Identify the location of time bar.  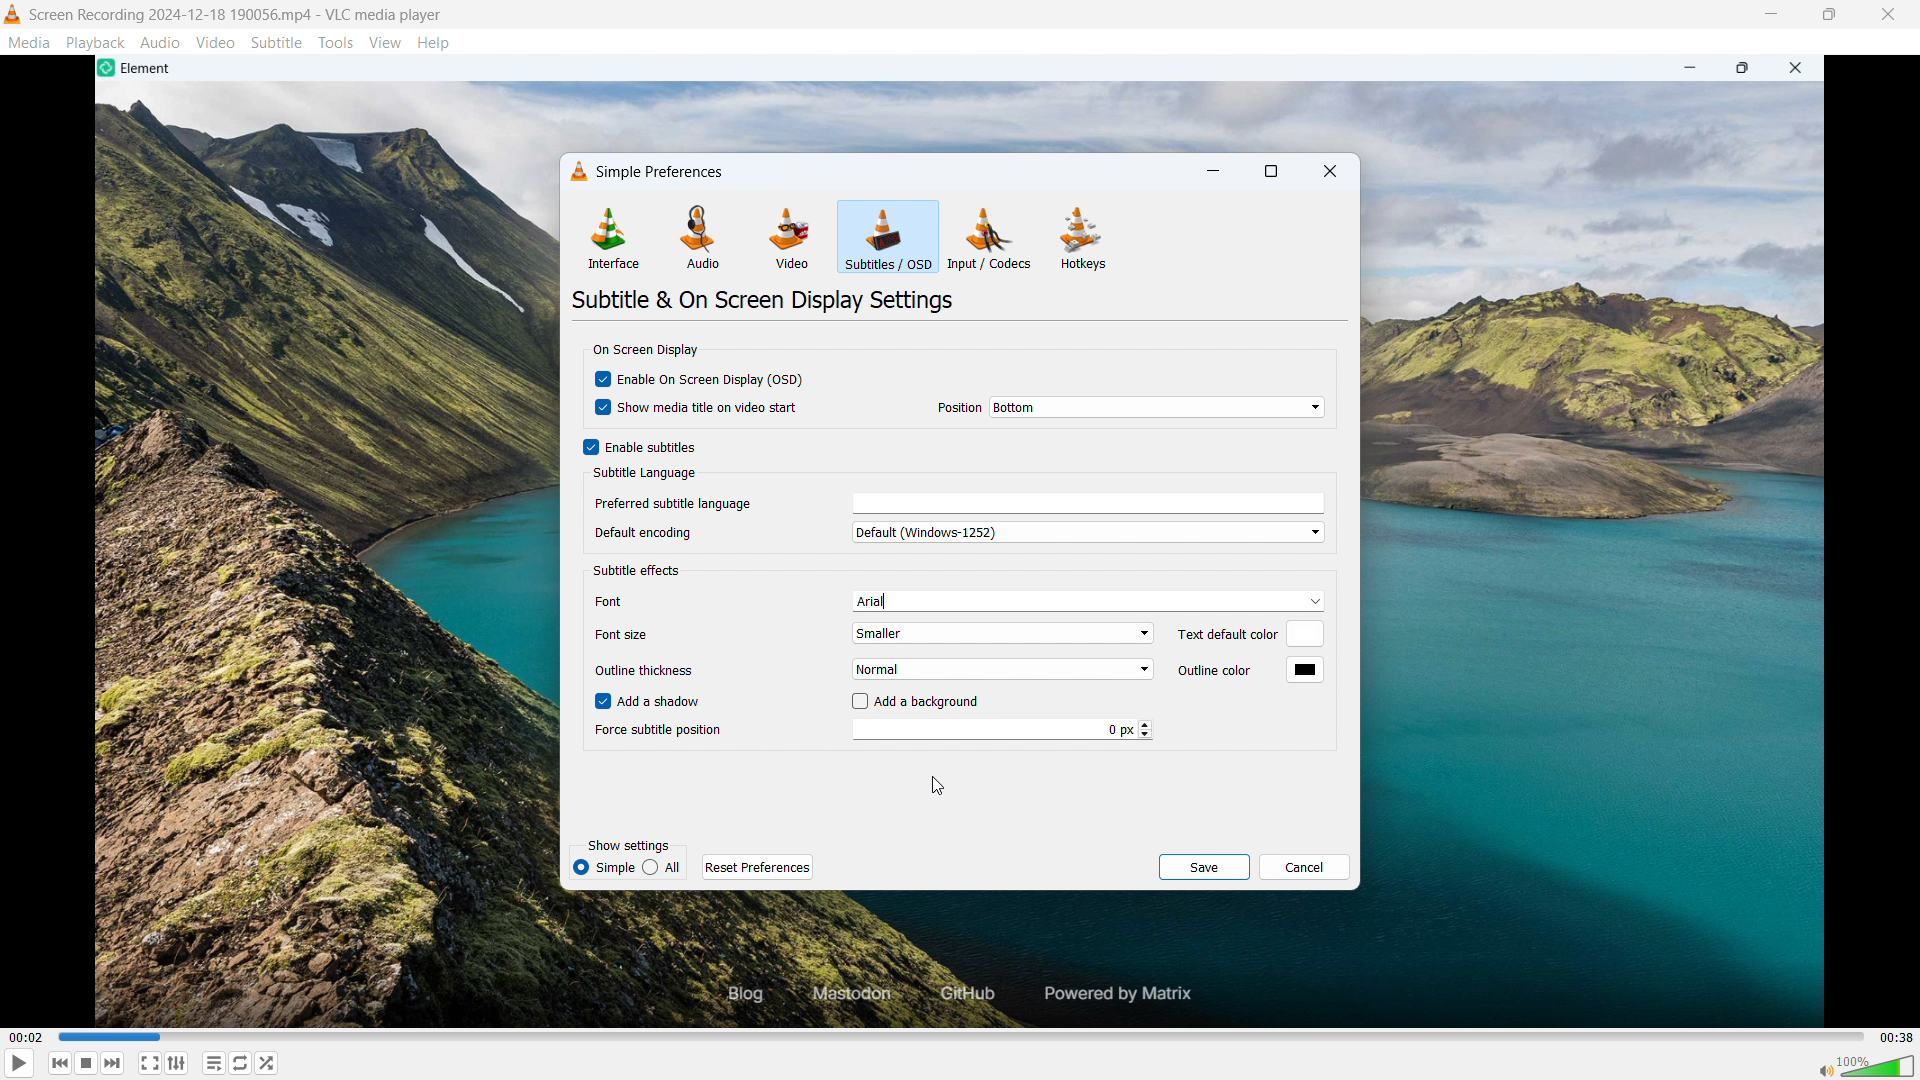
(963, 1037).